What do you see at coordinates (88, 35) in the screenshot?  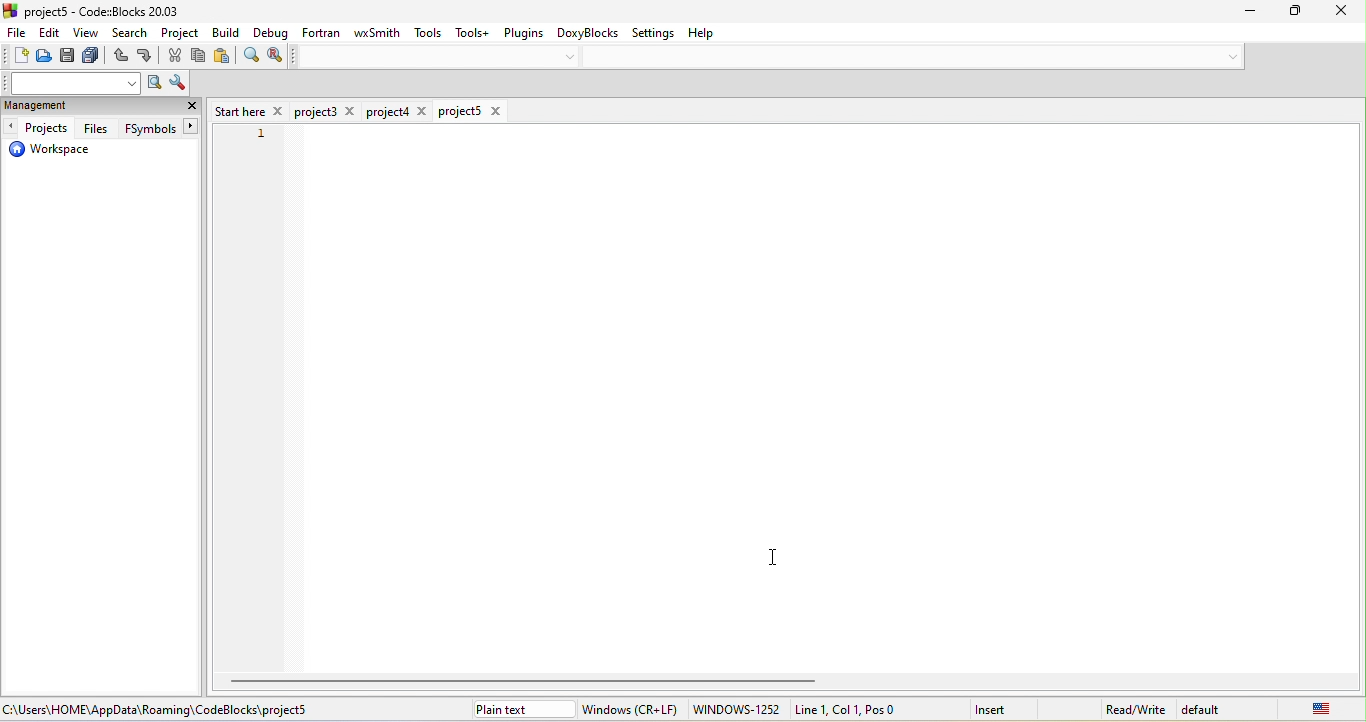 I see `view` at bounding box center [88, 35].